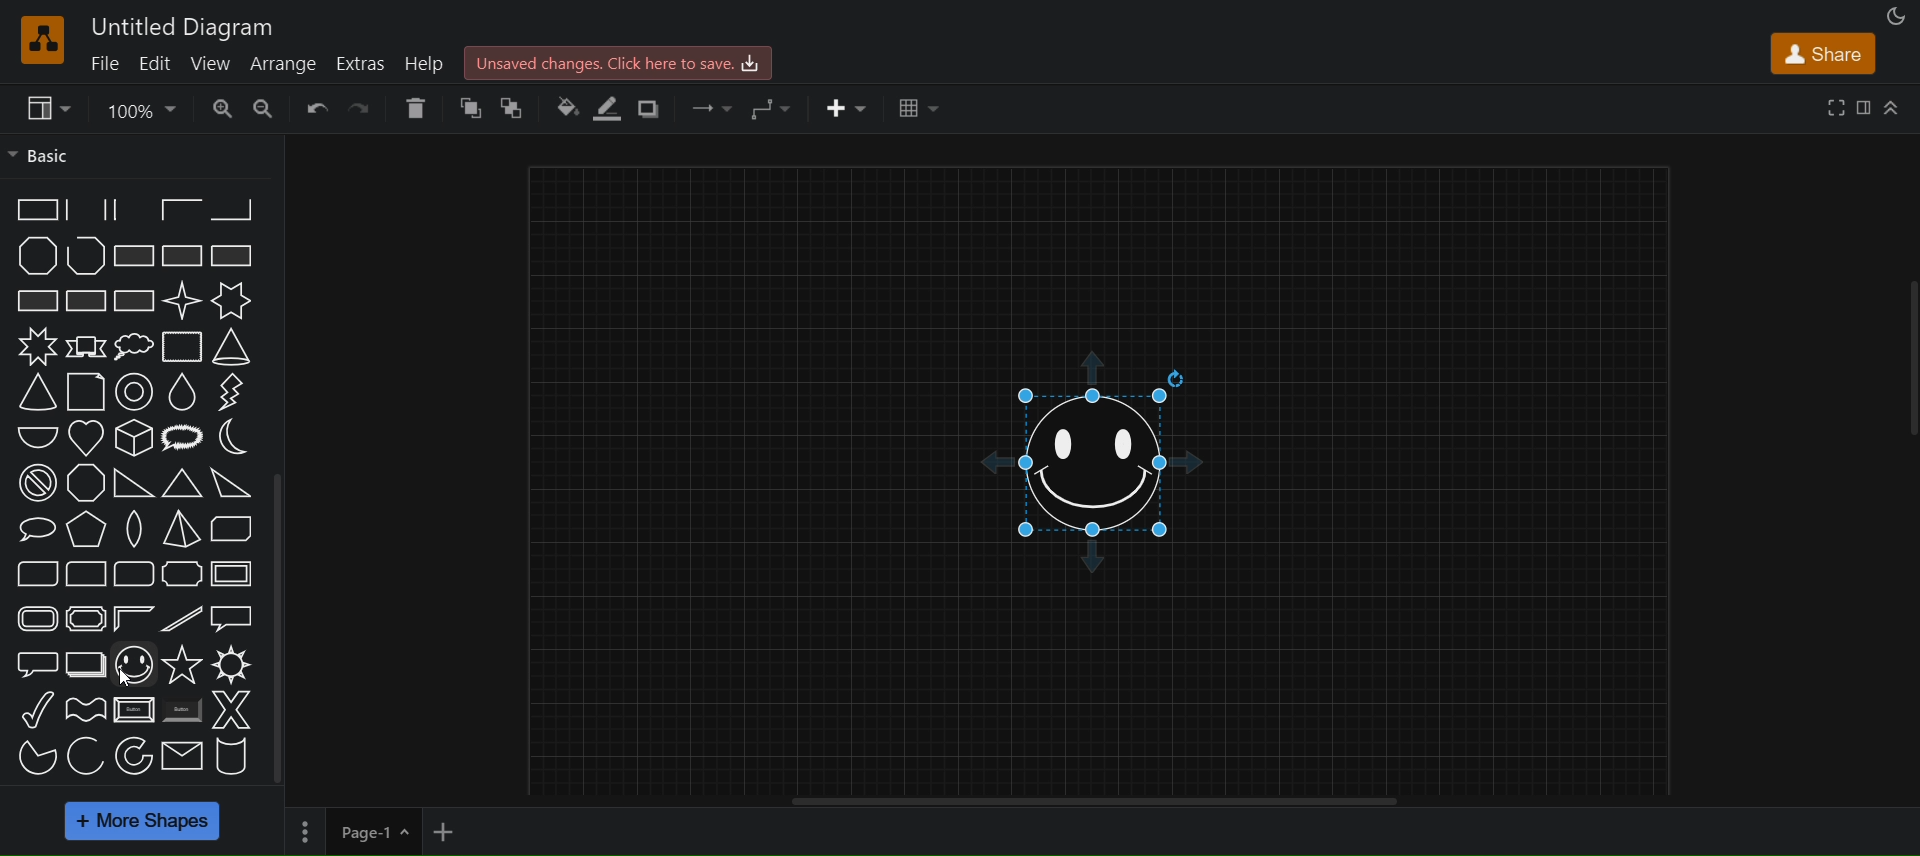 This screenshot has height=856, width=1920. Describe the element at coordinates (35, 528) in the screenshot. I see `oval callout` at that location.